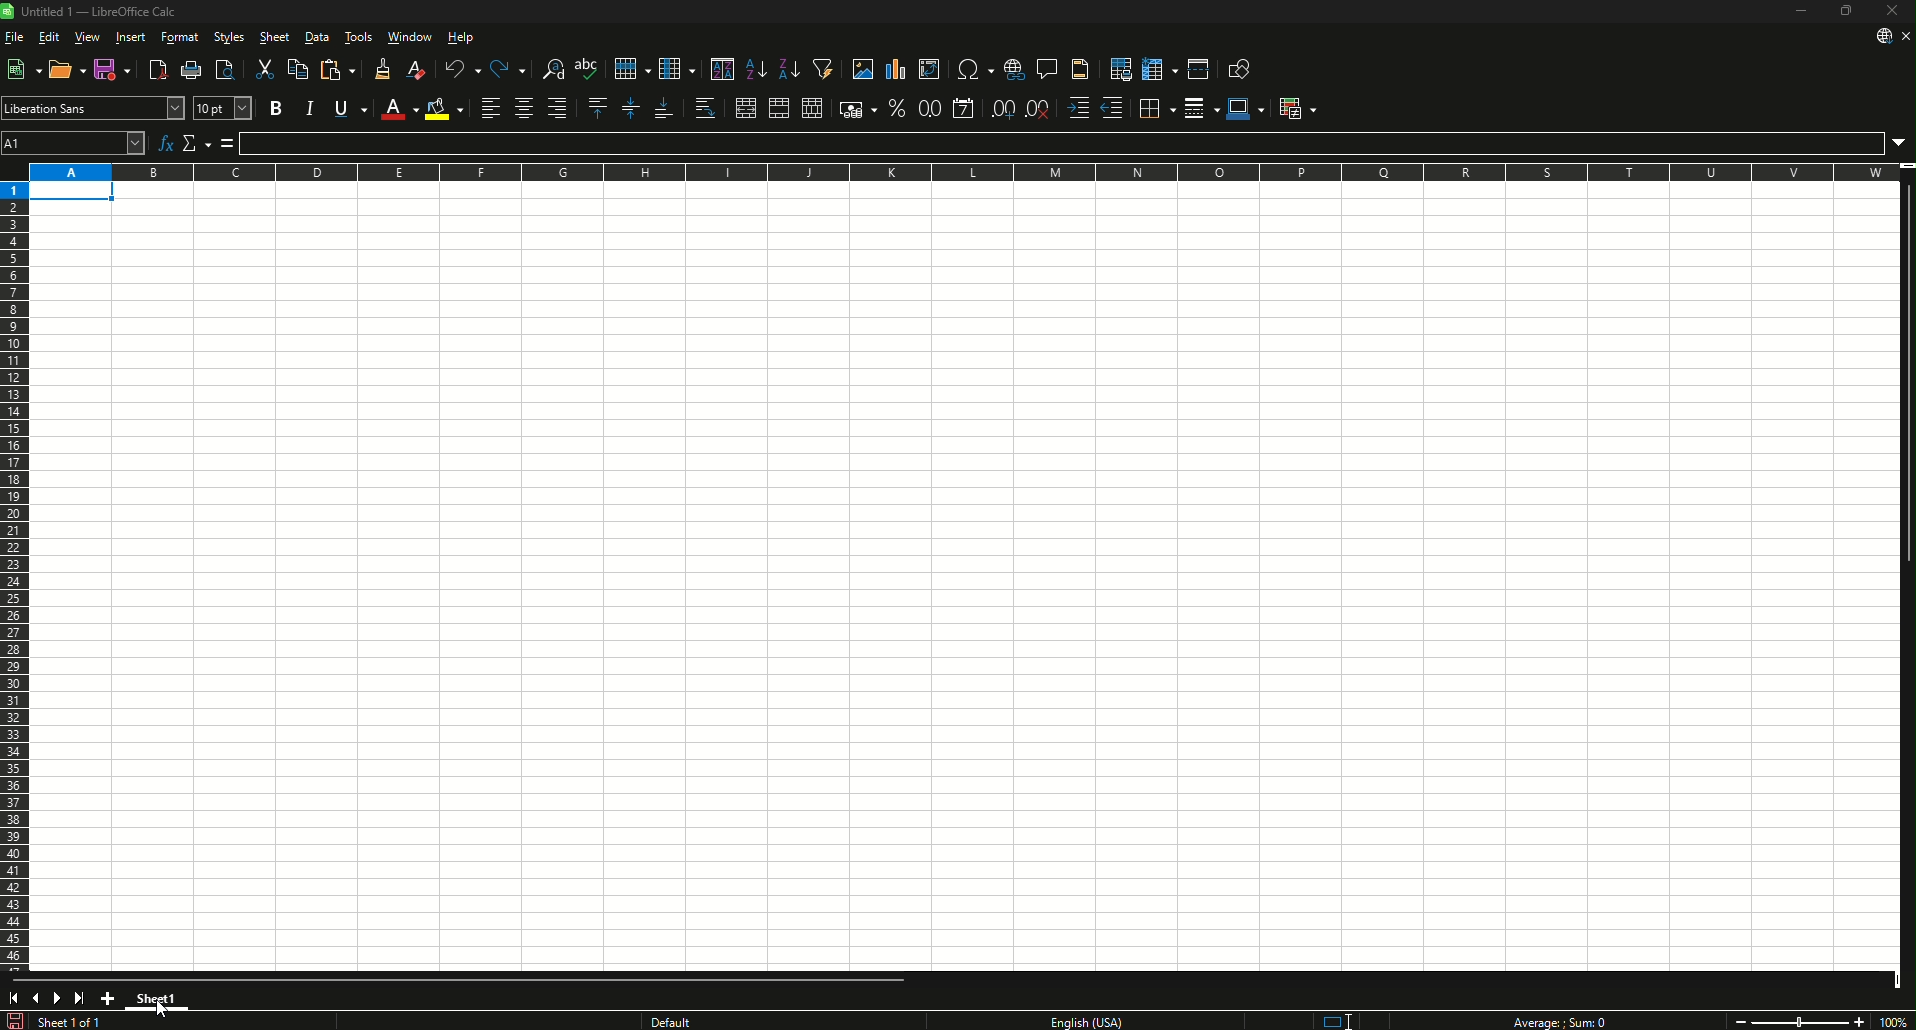 Image resolution: width=1916 pixels, height=1030 pixels. Describe the element at coordinates (1199, 69) in the screenshot. I see `Split Window` at that location.